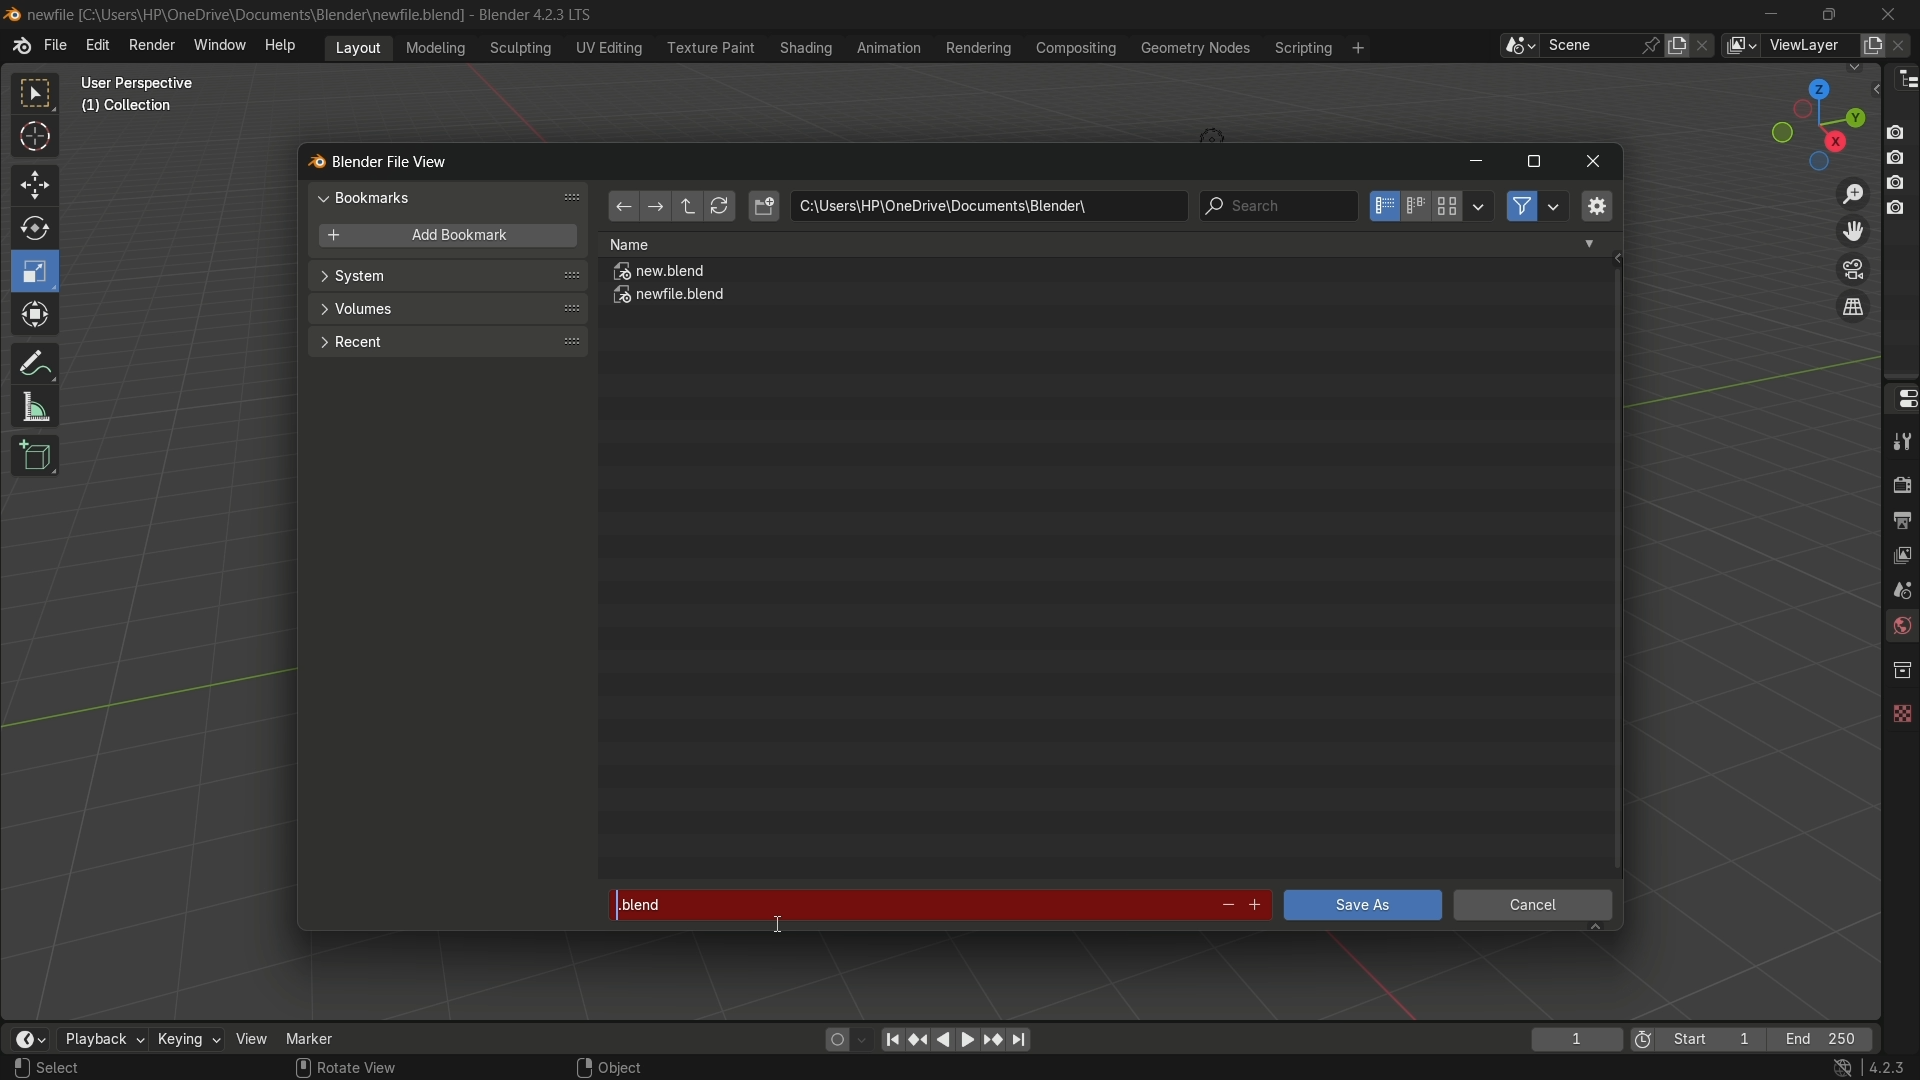  What do you see at coordinates (1900, 709) in the screenshot?
I see `texture` at bounding box center [1900, 709].